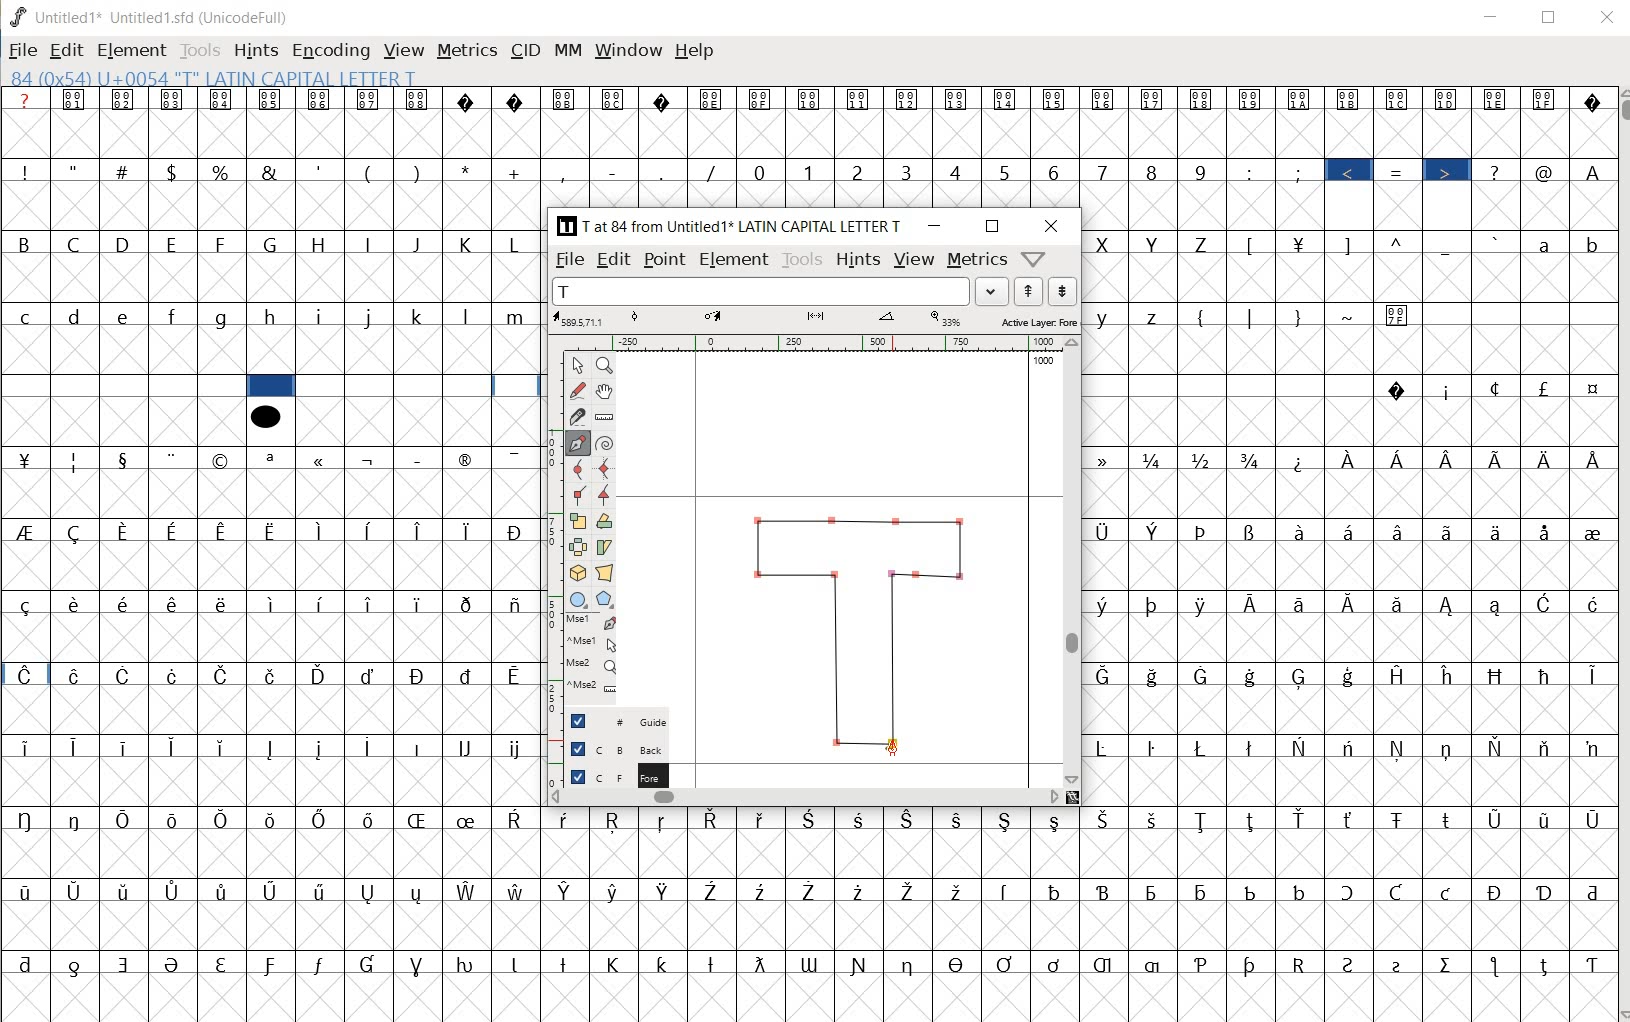 The height and width of the screenshot is (1022, 1630). I want to click on Symbol, so click(421, 602).